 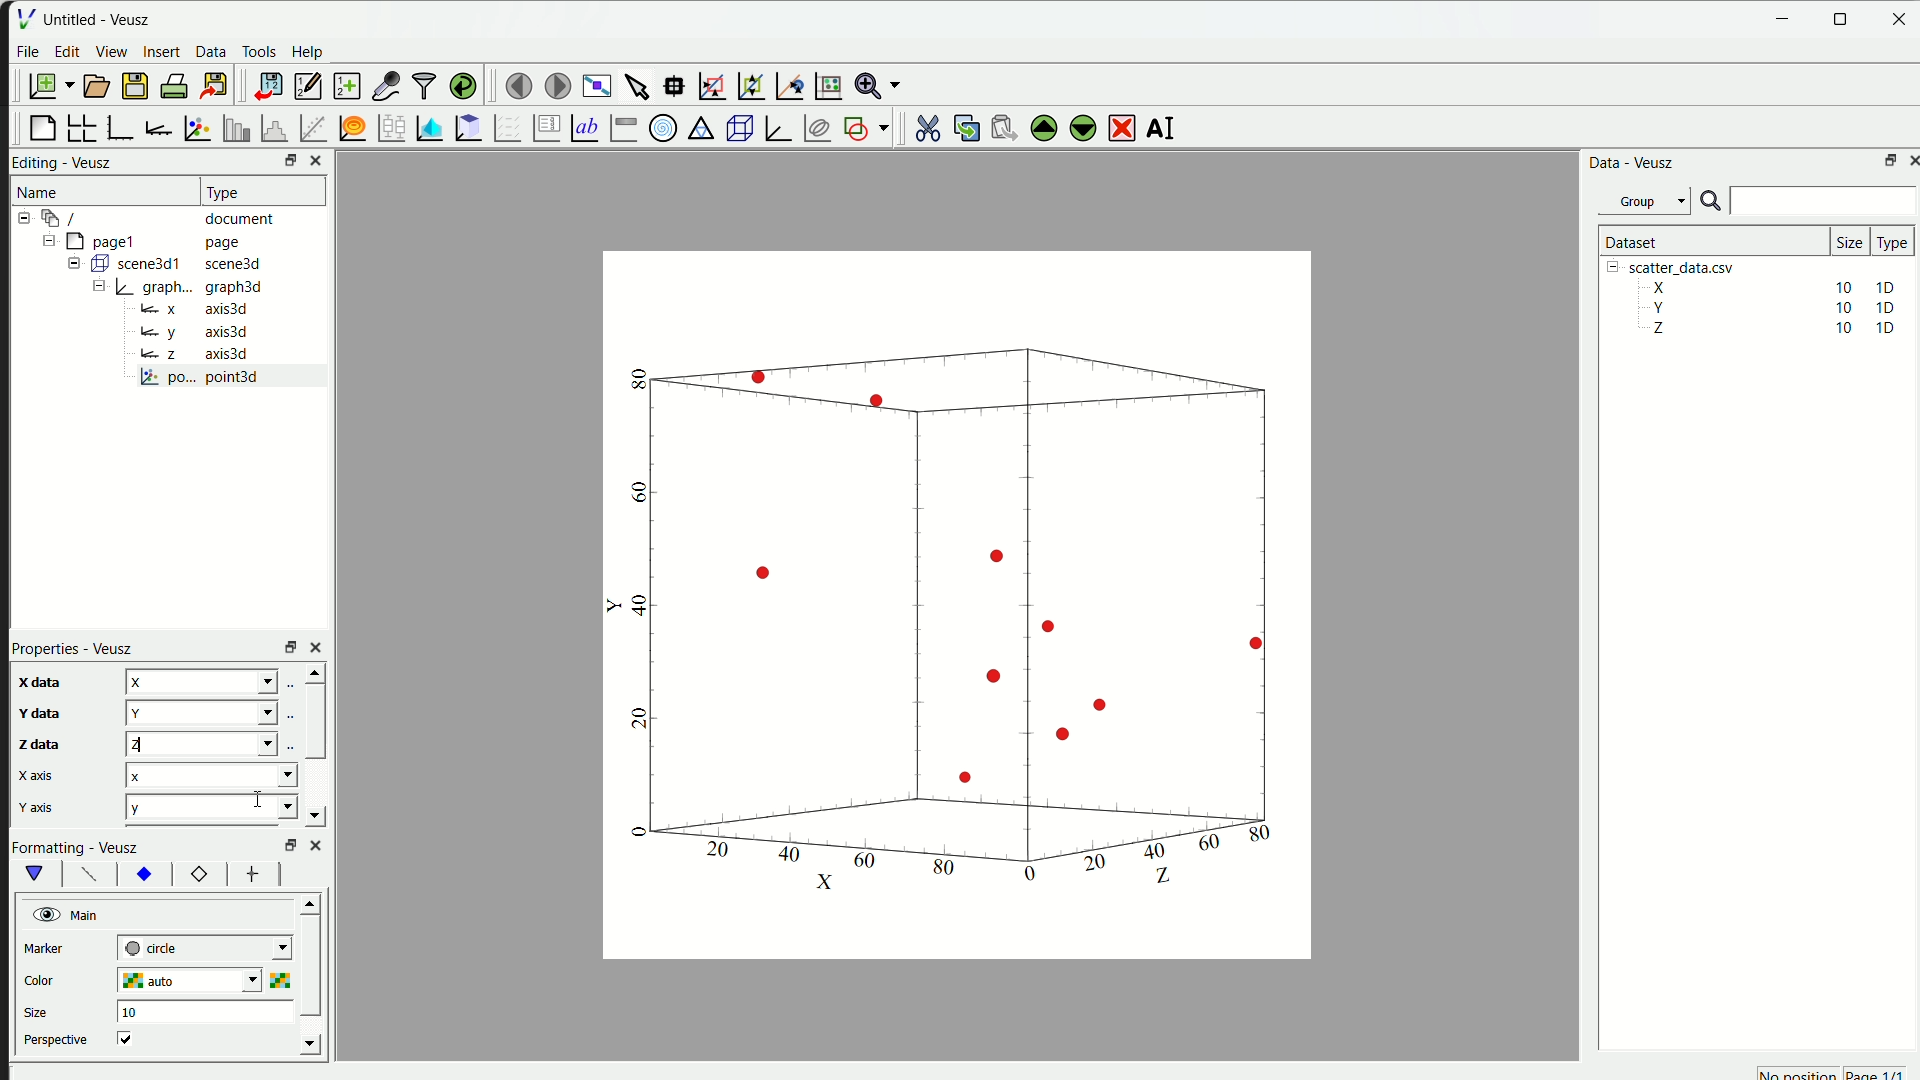 I want to click on left right button, so click(x=308, y=874).